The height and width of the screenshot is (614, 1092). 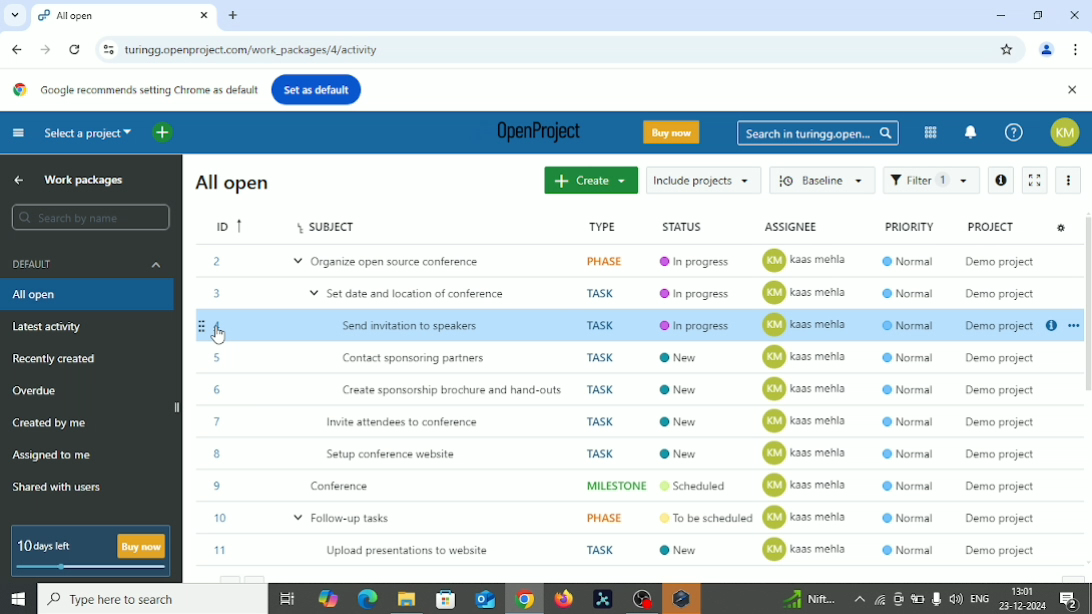 I want to click on Created by me, so click(x=52, y=425).